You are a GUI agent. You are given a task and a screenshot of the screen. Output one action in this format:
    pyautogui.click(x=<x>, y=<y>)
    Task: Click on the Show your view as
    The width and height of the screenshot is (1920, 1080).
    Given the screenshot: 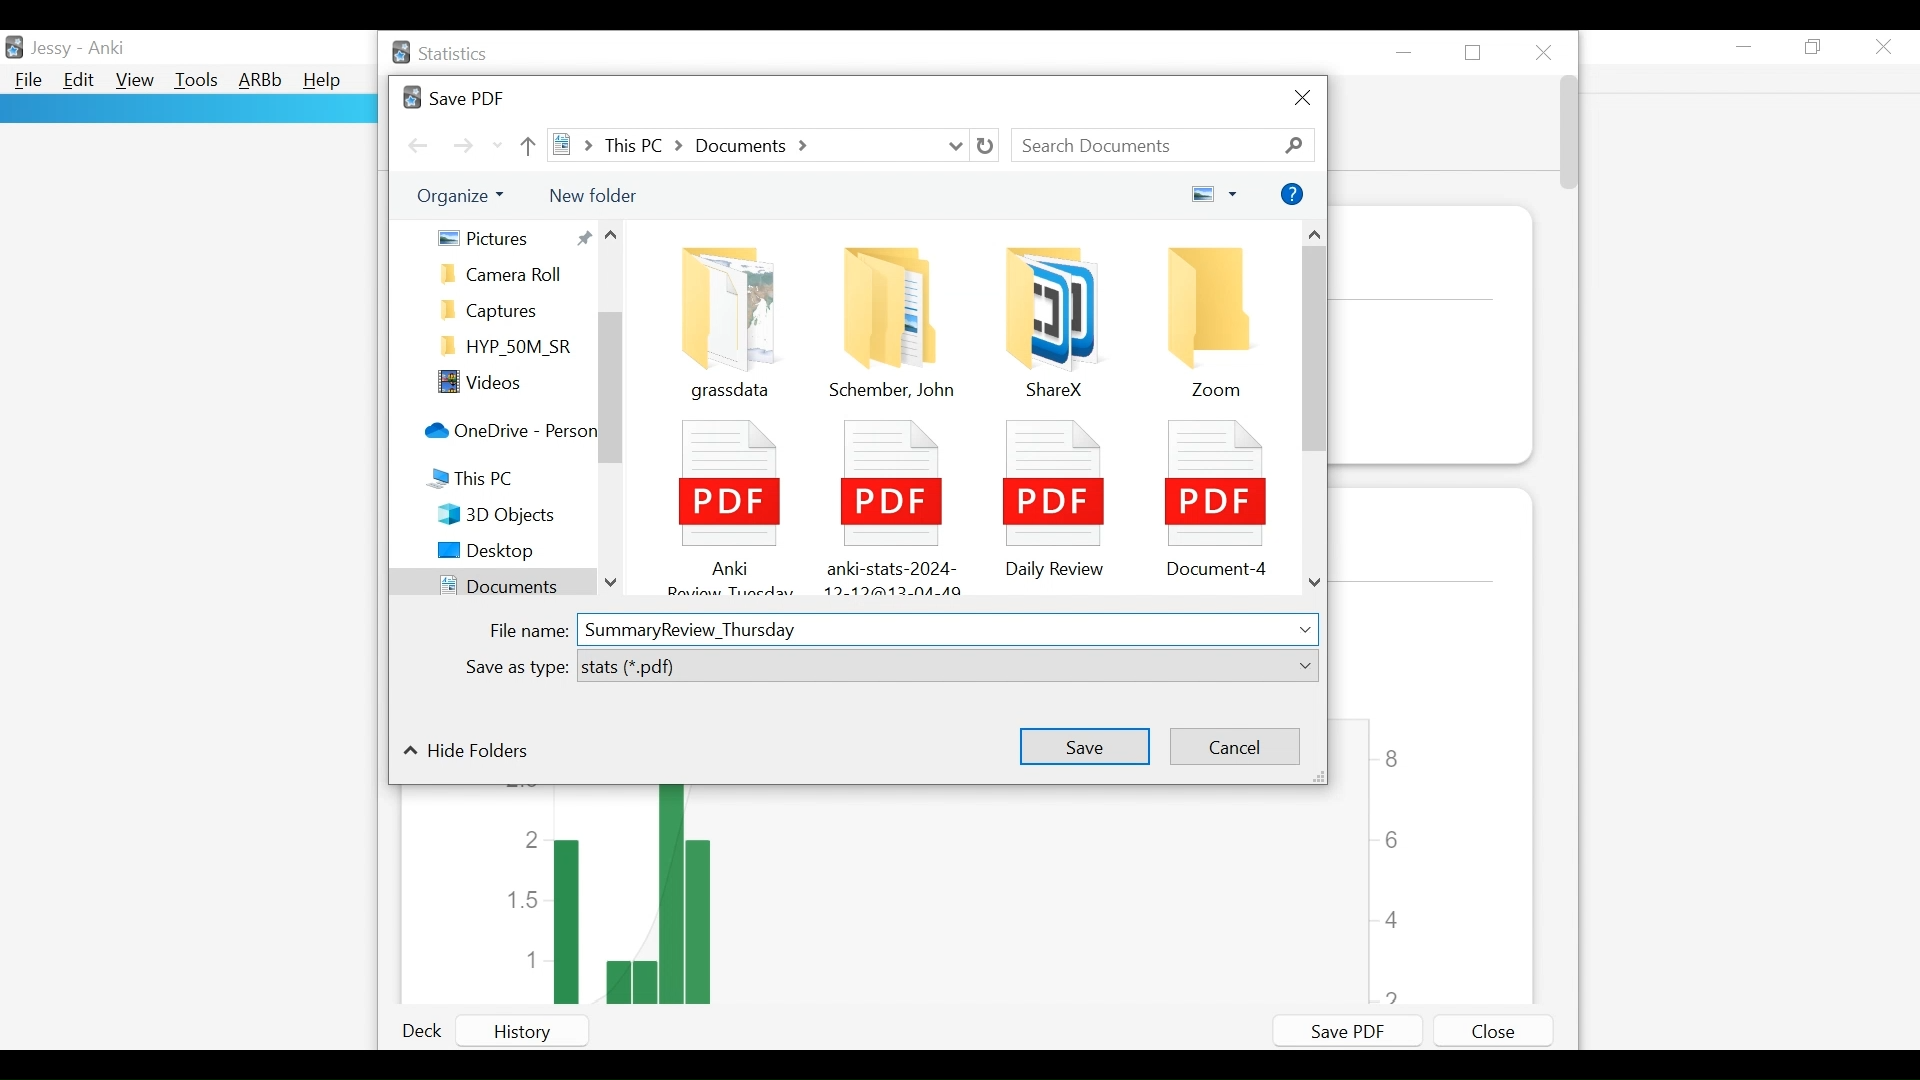 What is the action you would take?
    pyautogui.click(x=1215, y=196)
    